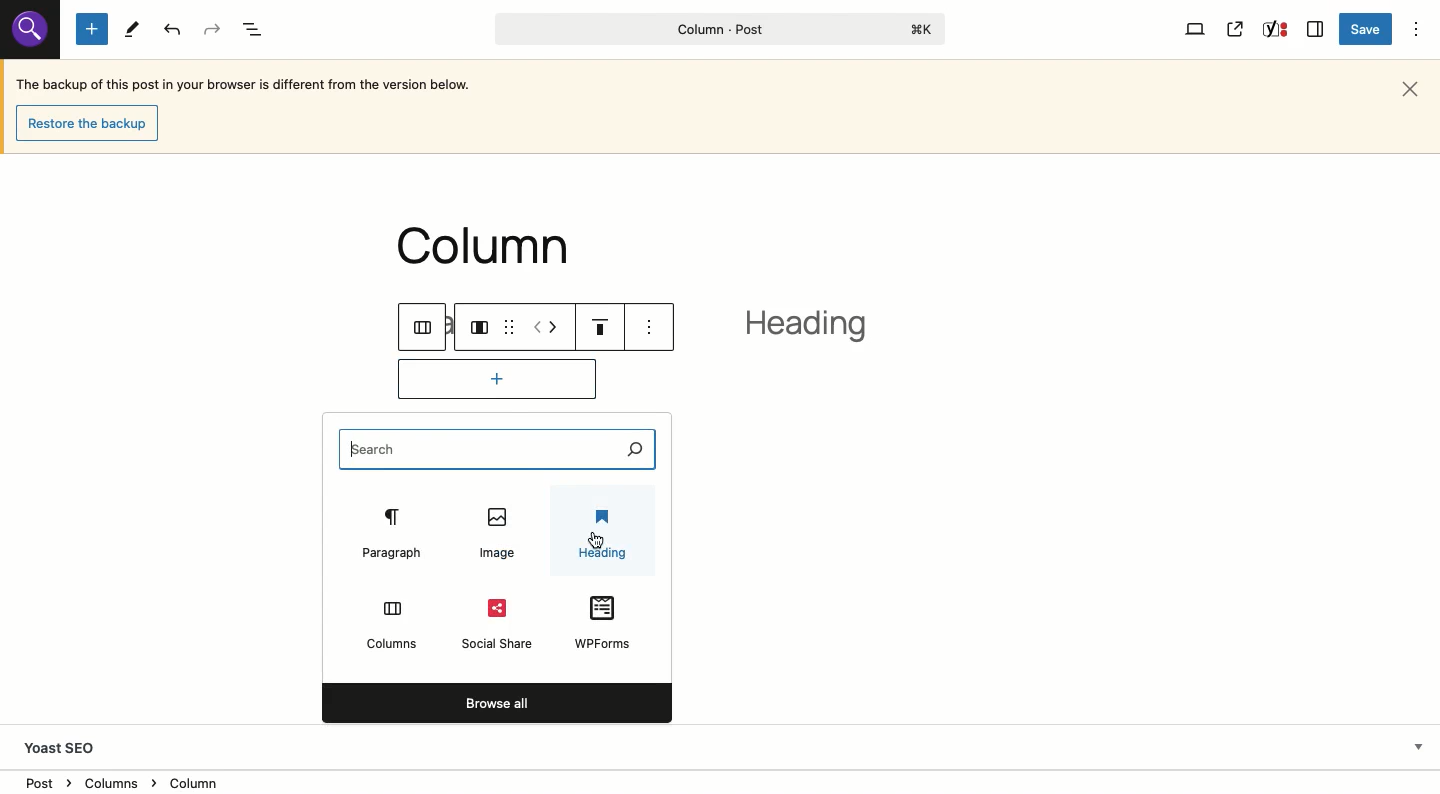  Describe the element at coordinates (1418, 745) in the screenshot. I see `Hide` at that location.